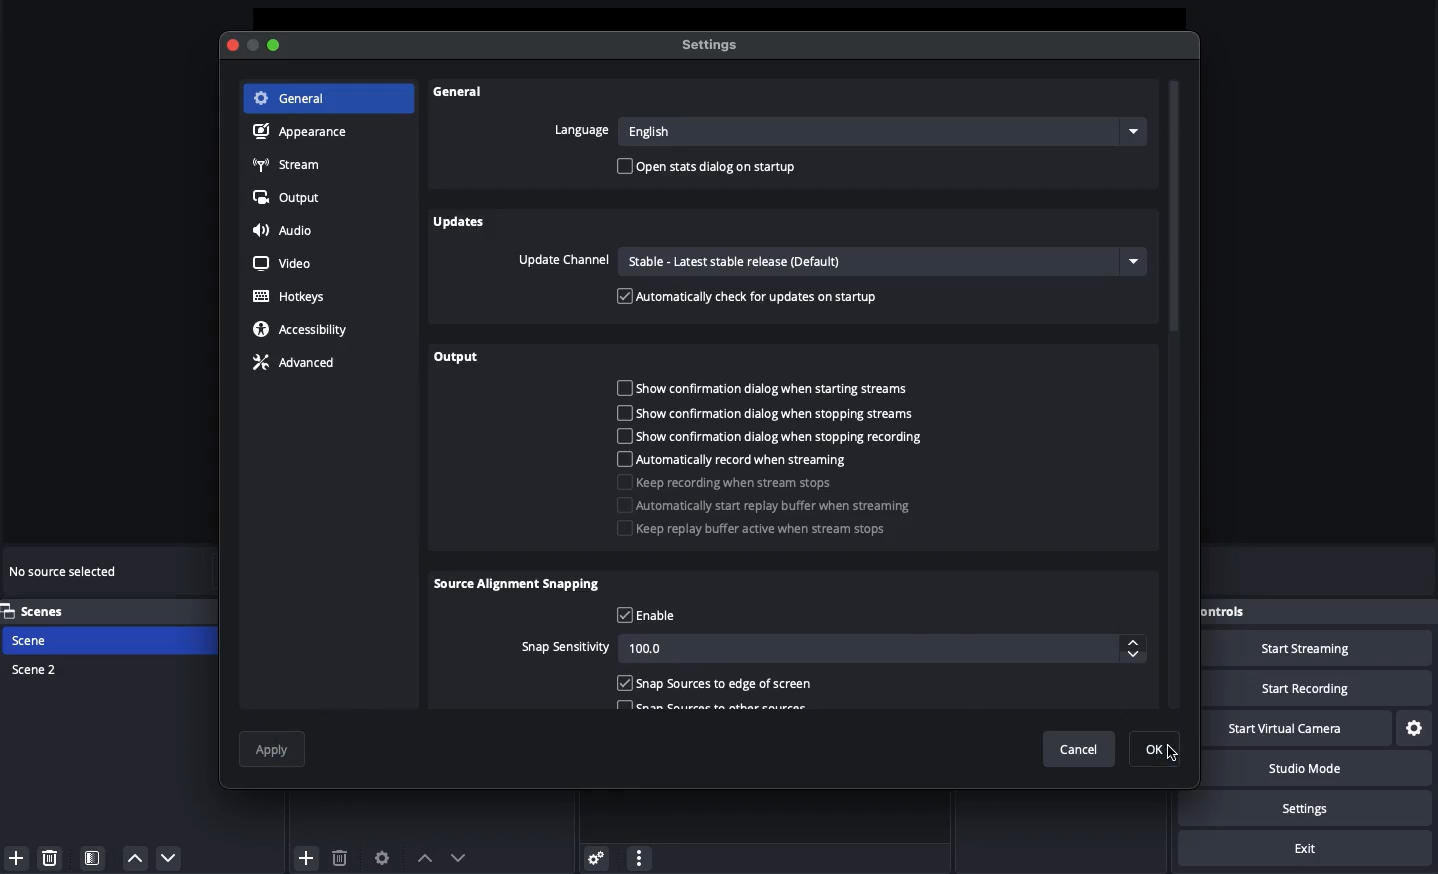 The image size is (1438, 874). I want to click on Scenes, so click(45, 611).